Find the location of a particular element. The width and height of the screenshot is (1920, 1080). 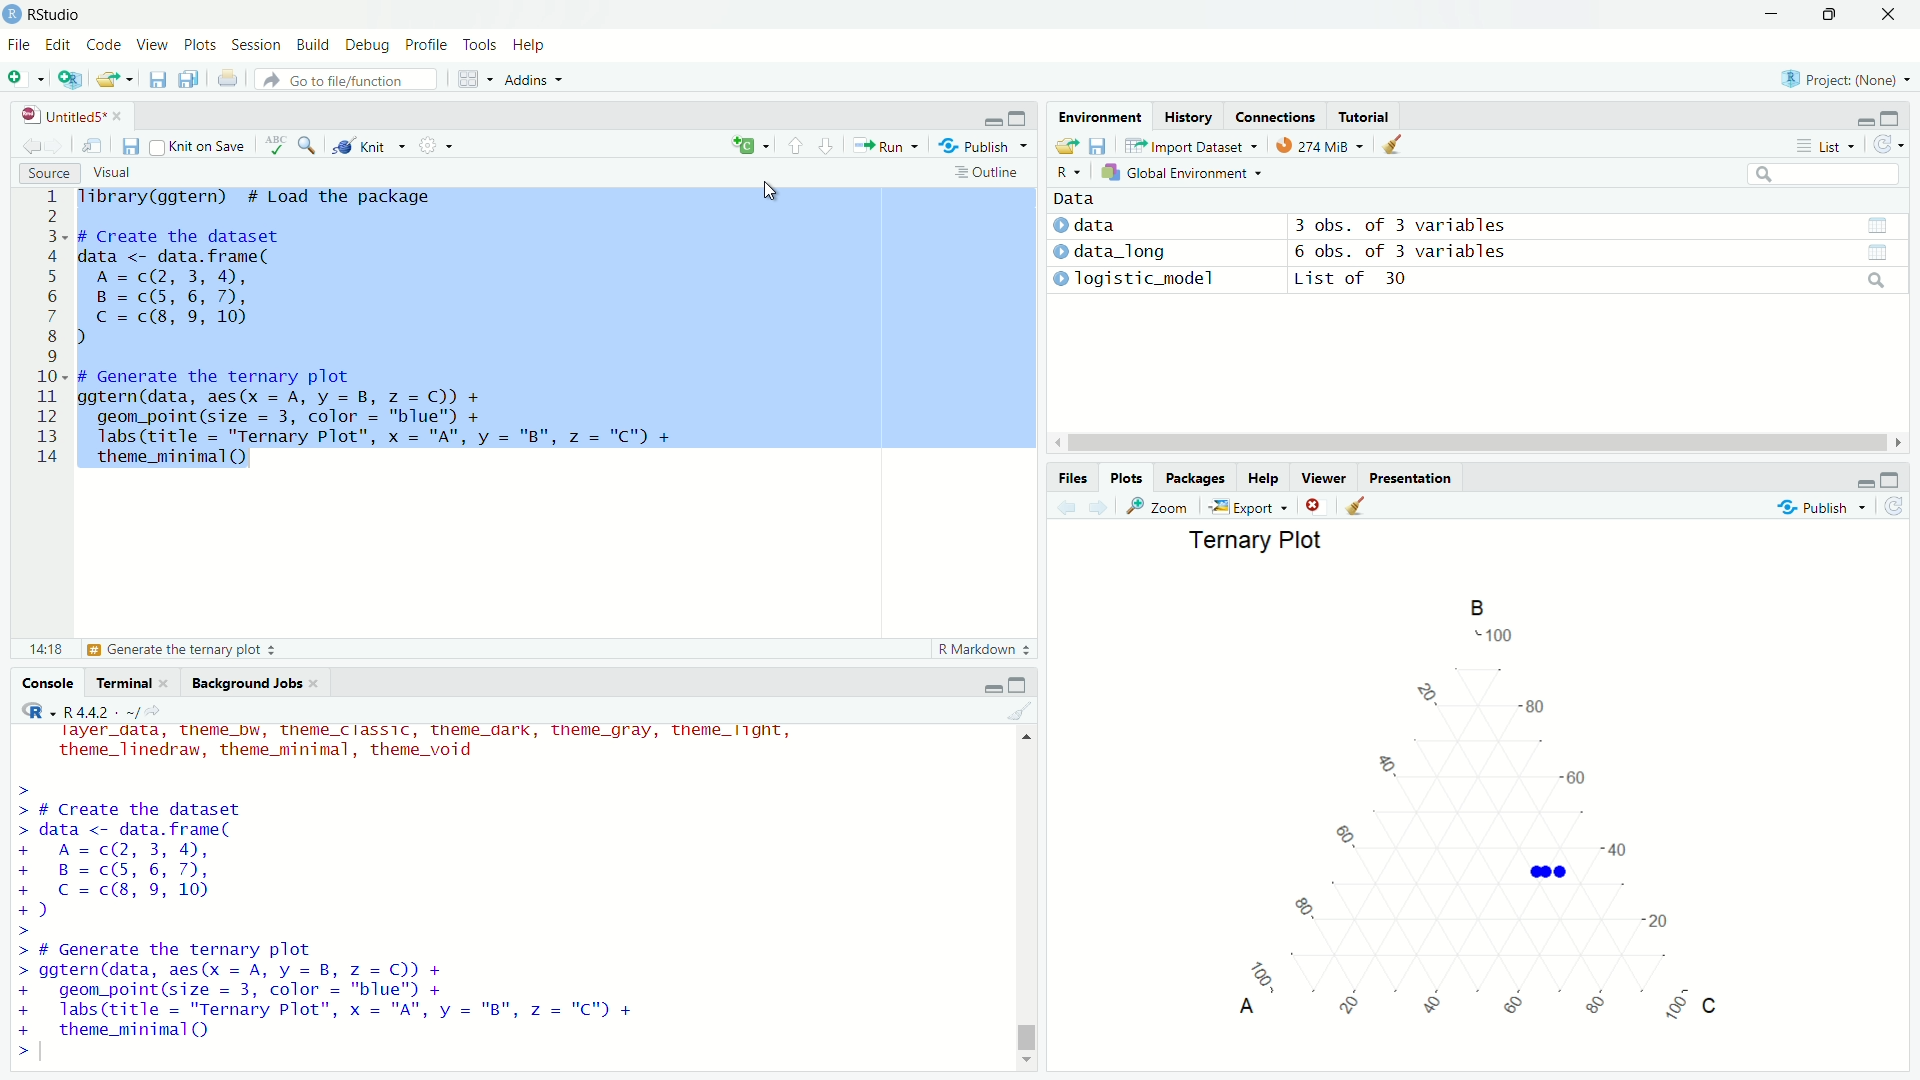

back is located at coordinates (28, 143).